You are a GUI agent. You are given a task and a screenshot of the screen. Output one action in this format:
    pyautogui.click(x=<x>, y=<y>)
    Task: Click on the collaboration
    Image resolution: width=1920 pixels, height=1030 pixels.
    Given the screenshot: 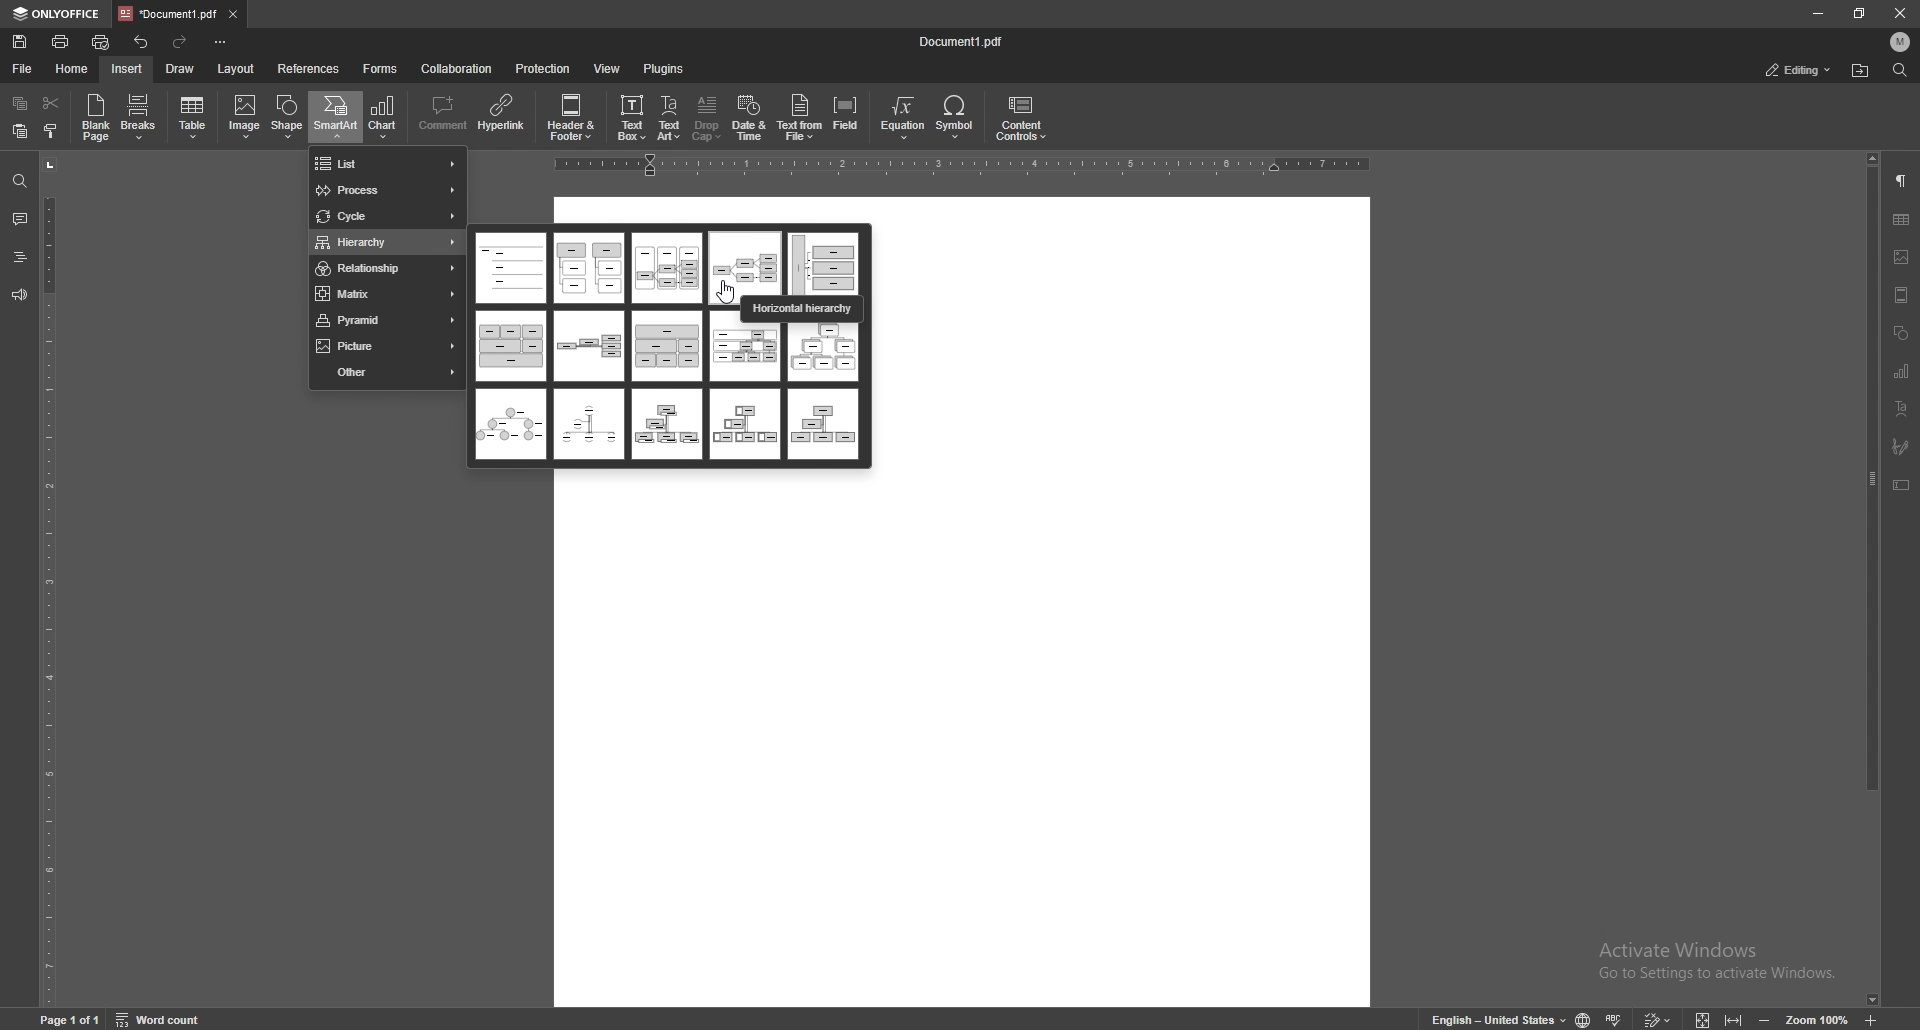 What is the action you would take?
    pyautogui.click(x=457, y=69)
    